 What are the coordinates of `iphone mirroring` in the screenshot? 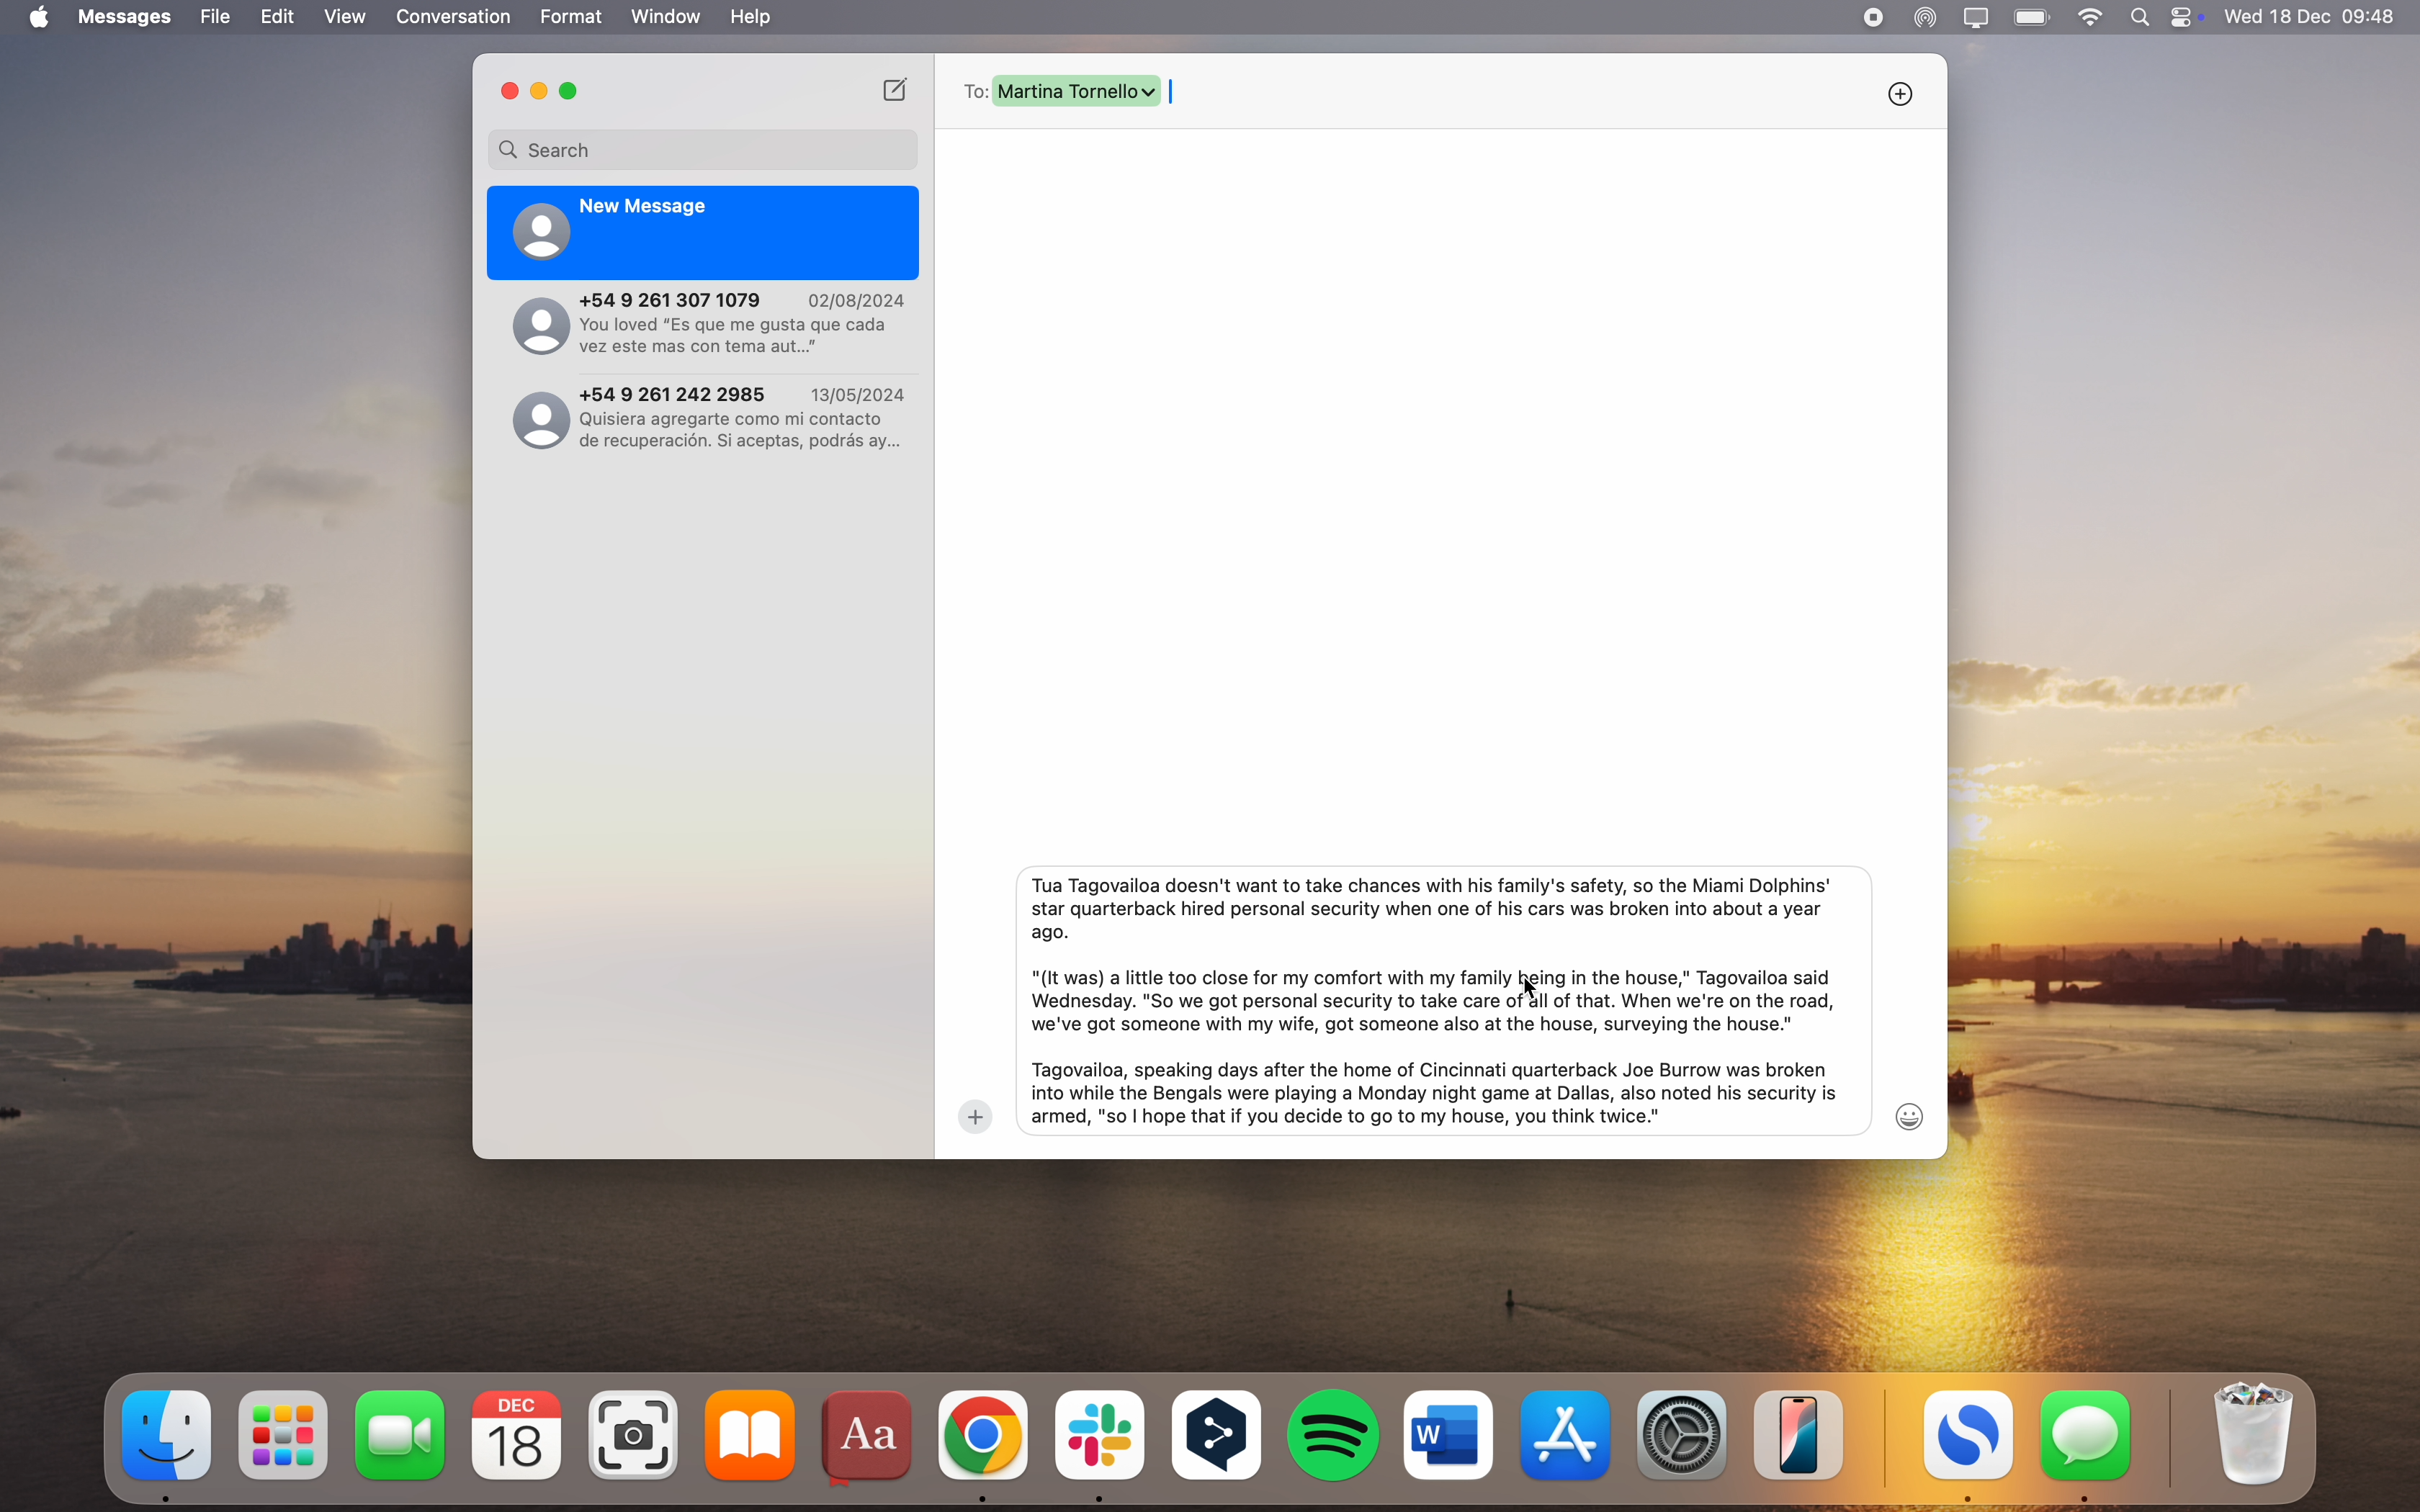 It's located at (1800, 1434).